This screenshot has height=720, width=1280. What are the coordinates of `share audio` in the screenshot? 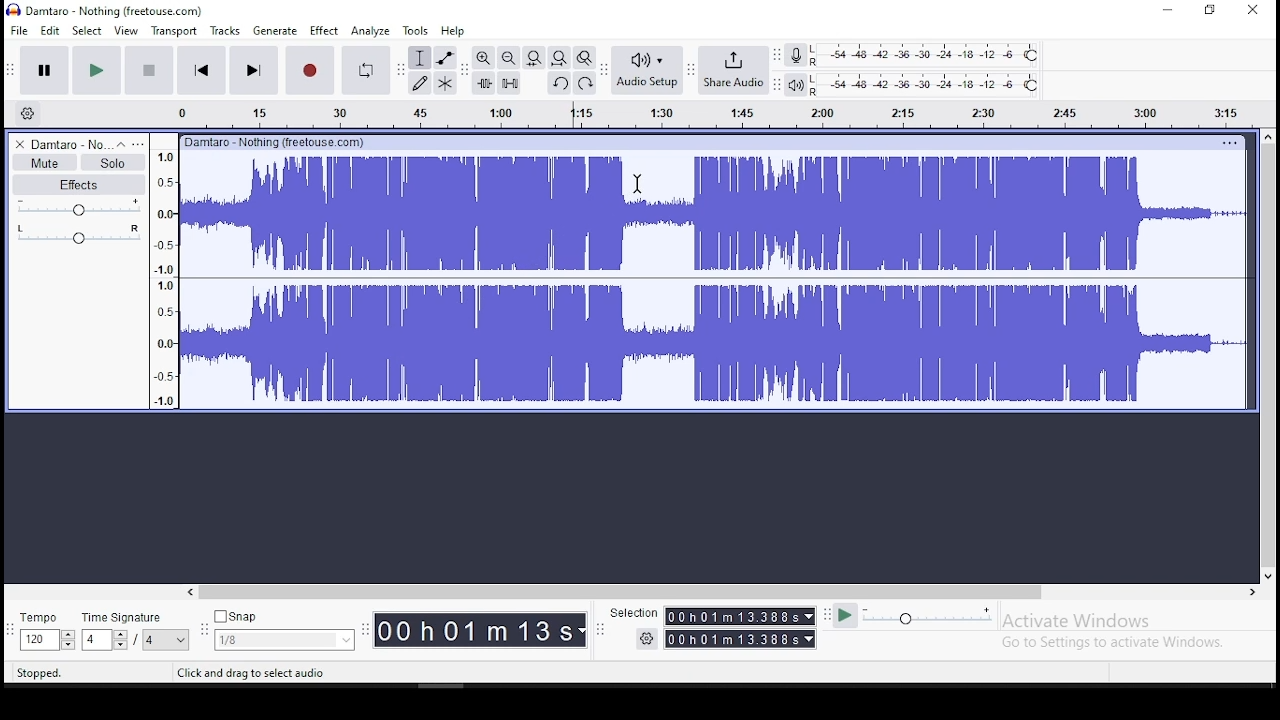 It's located at (733, 69).